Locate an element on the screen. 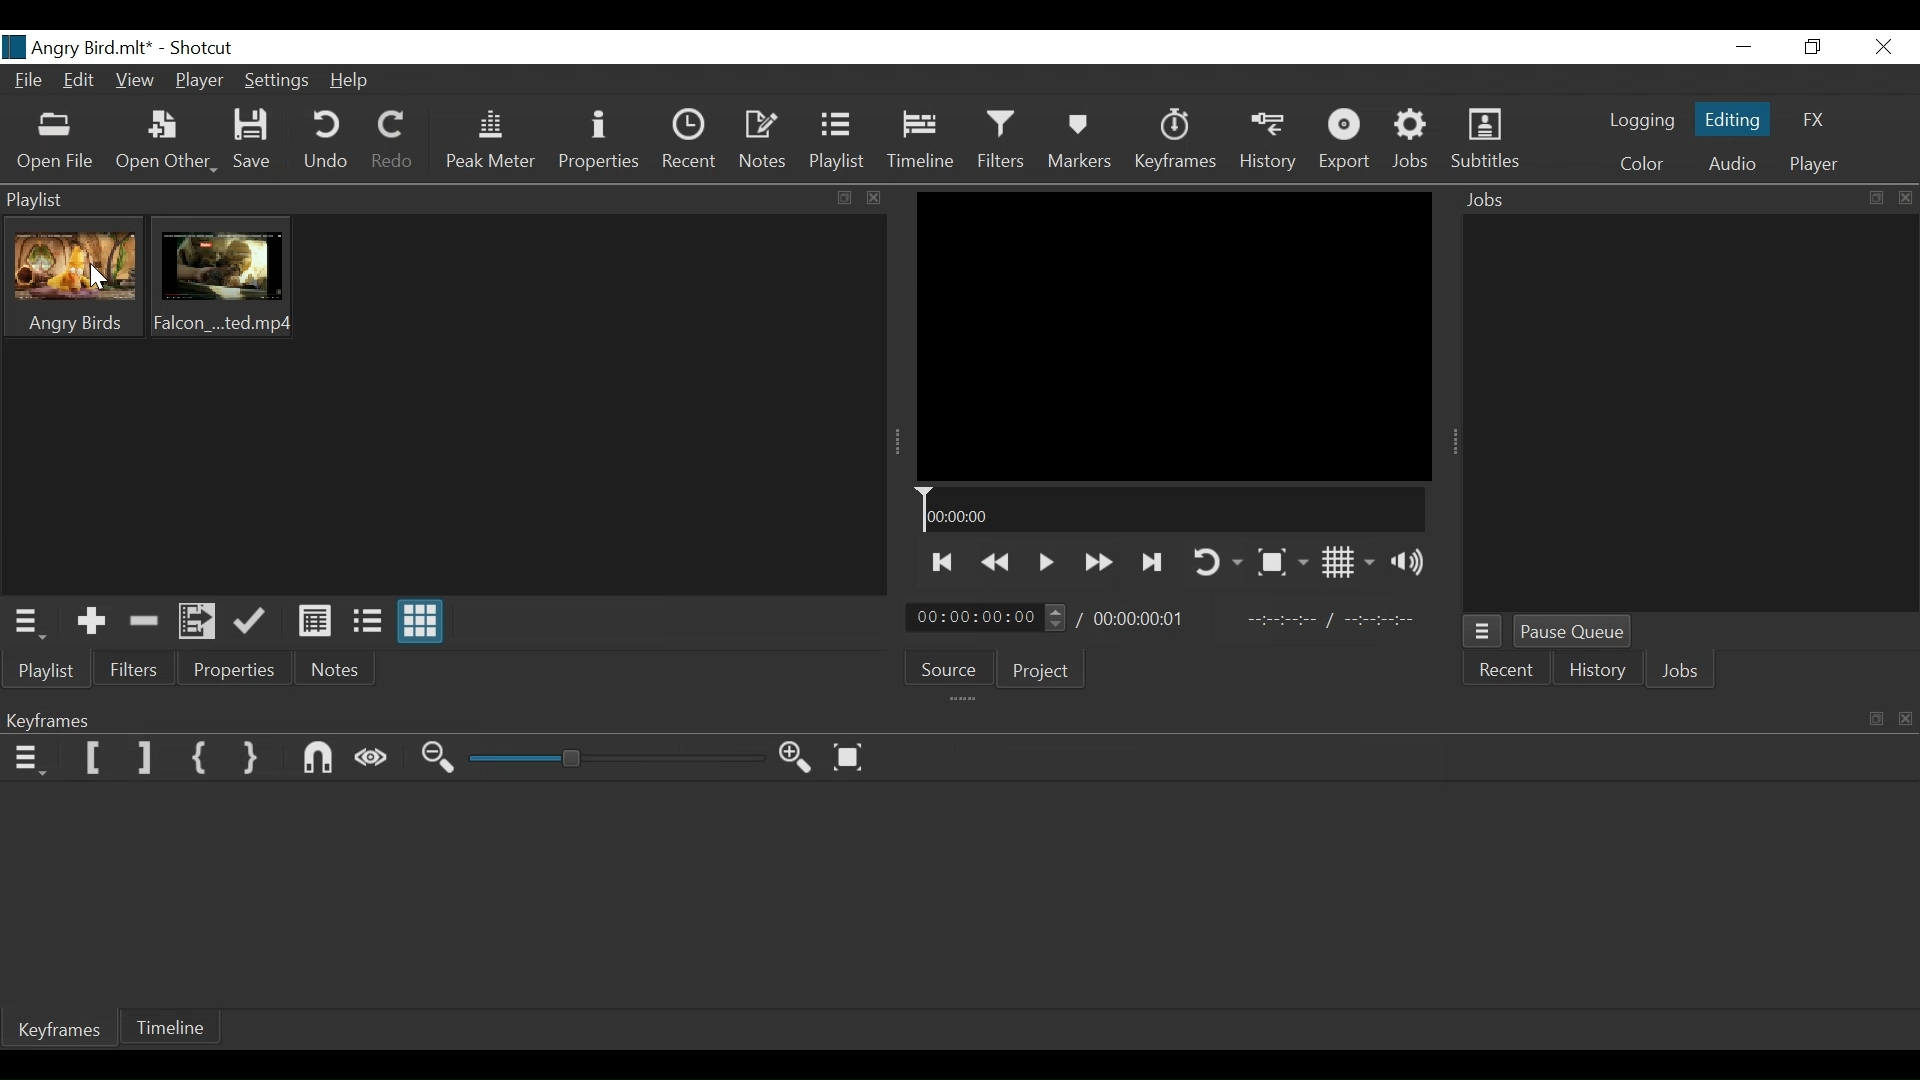 The width and height of the screenshot is (1920, 1080). Filters is located at coordinates (999, 143).